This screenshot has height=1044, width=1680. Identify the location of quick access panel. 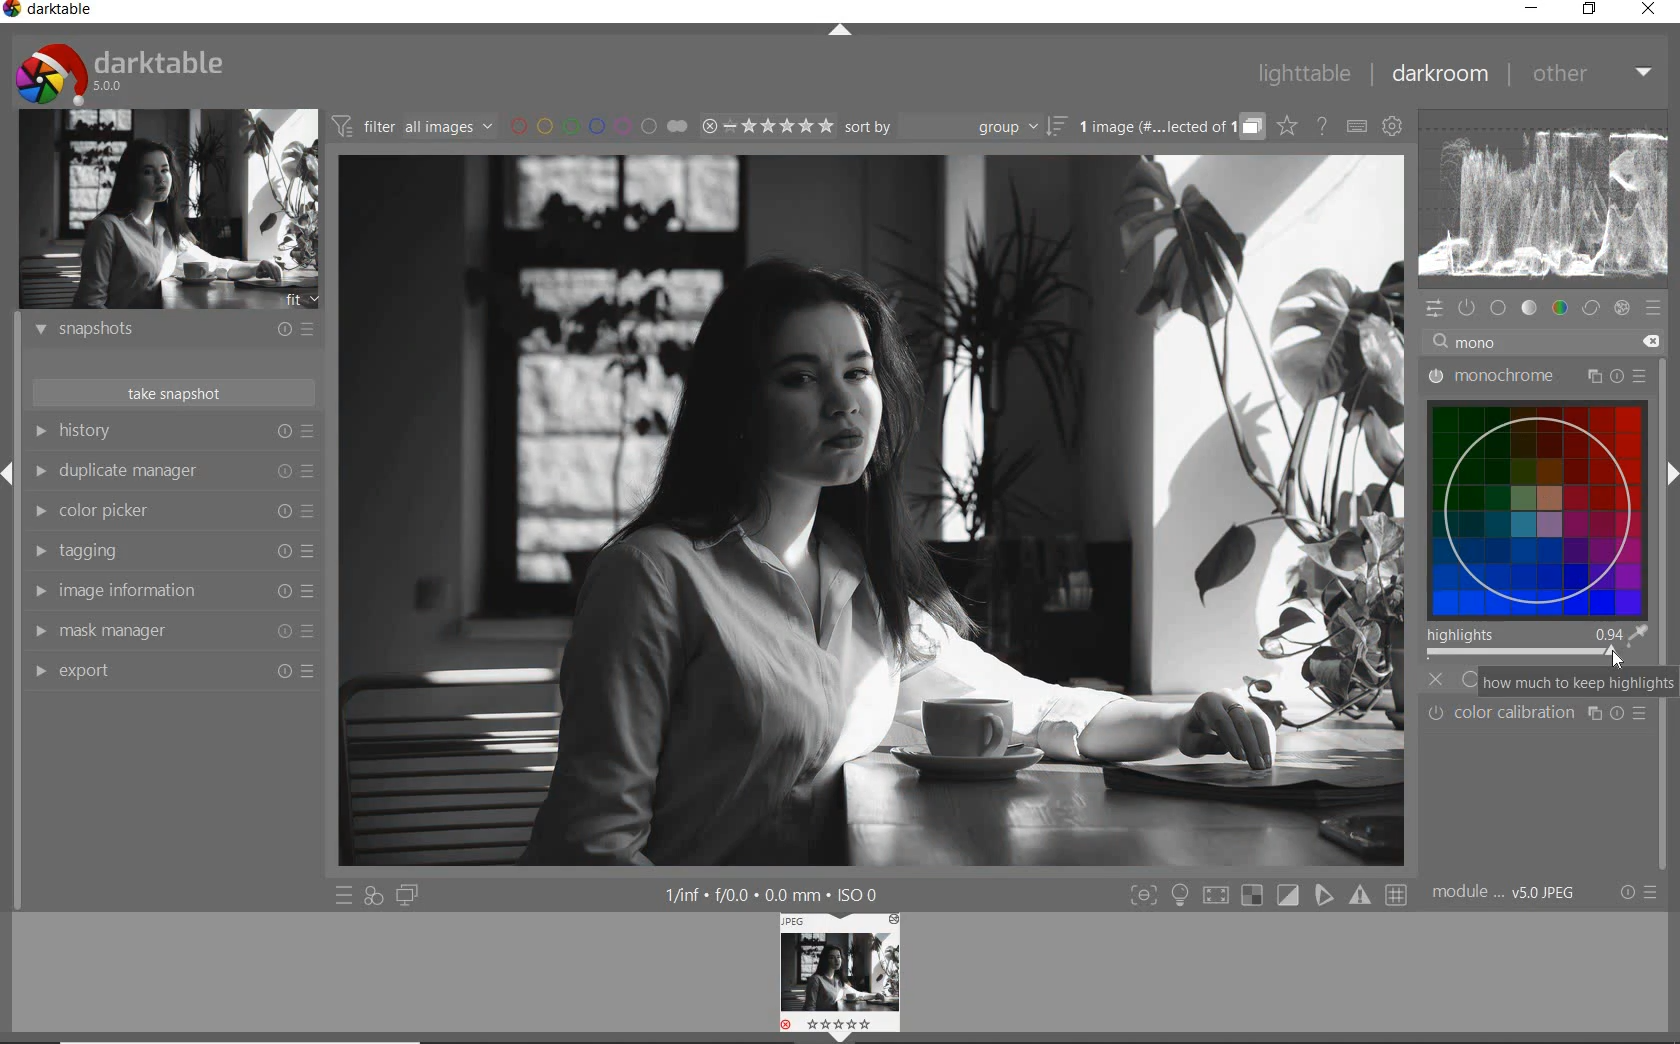
(1433, 309).